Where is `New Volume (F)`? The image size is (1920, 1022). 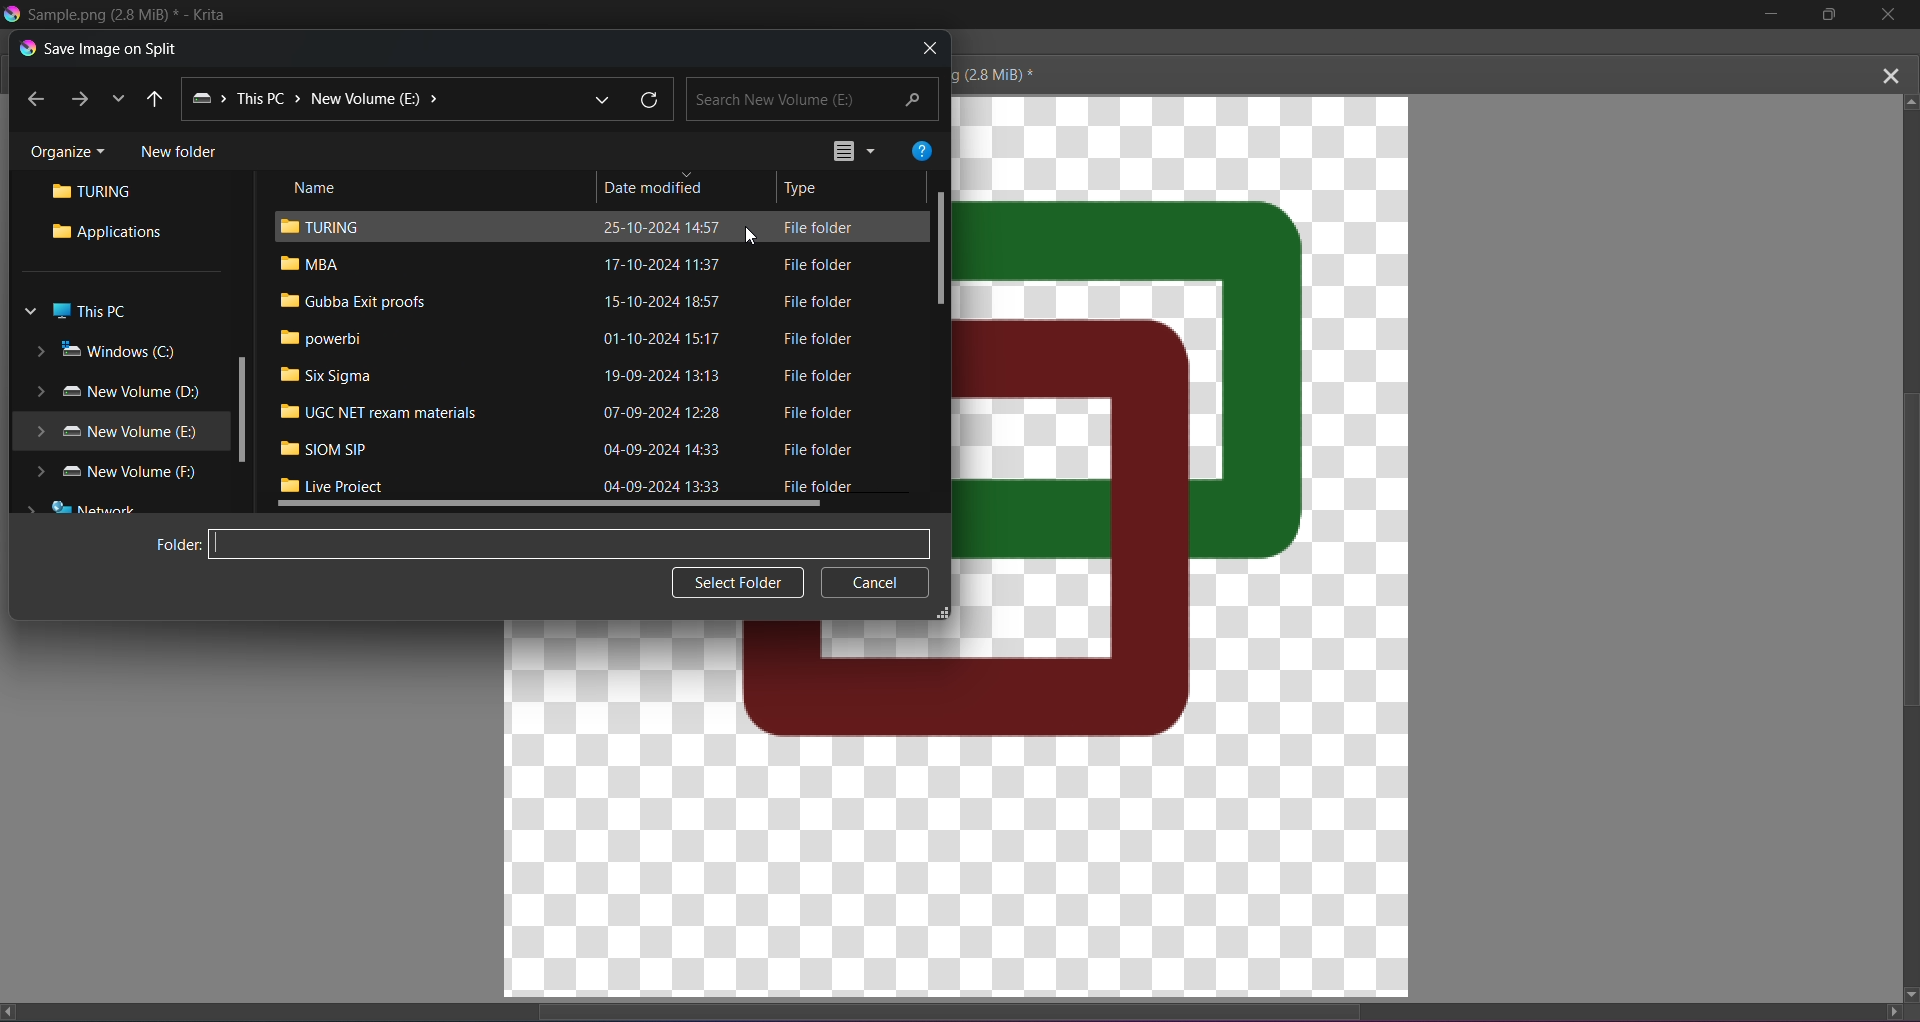
New Volume (F) is located at coordinates (110, 471).